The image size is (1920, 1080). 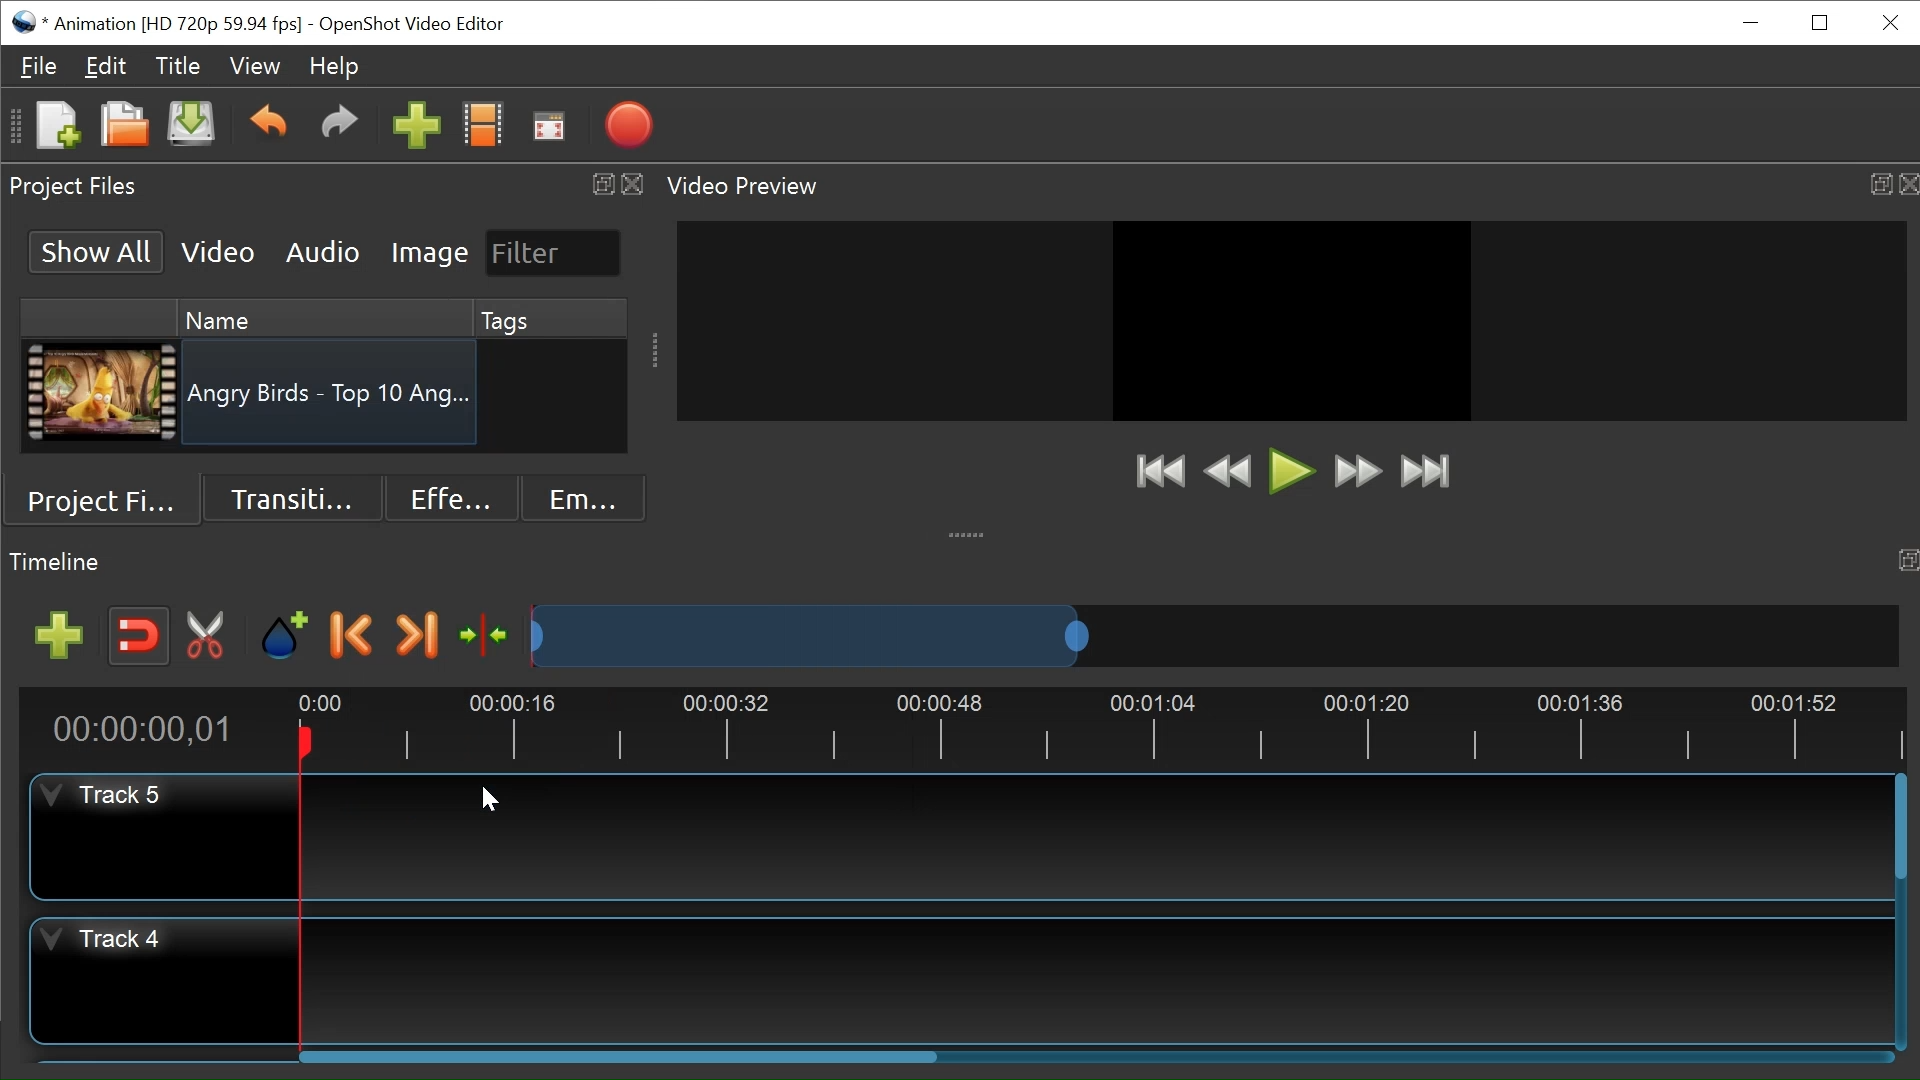 I want to click on Drag handle, so click(x=656, y=350).